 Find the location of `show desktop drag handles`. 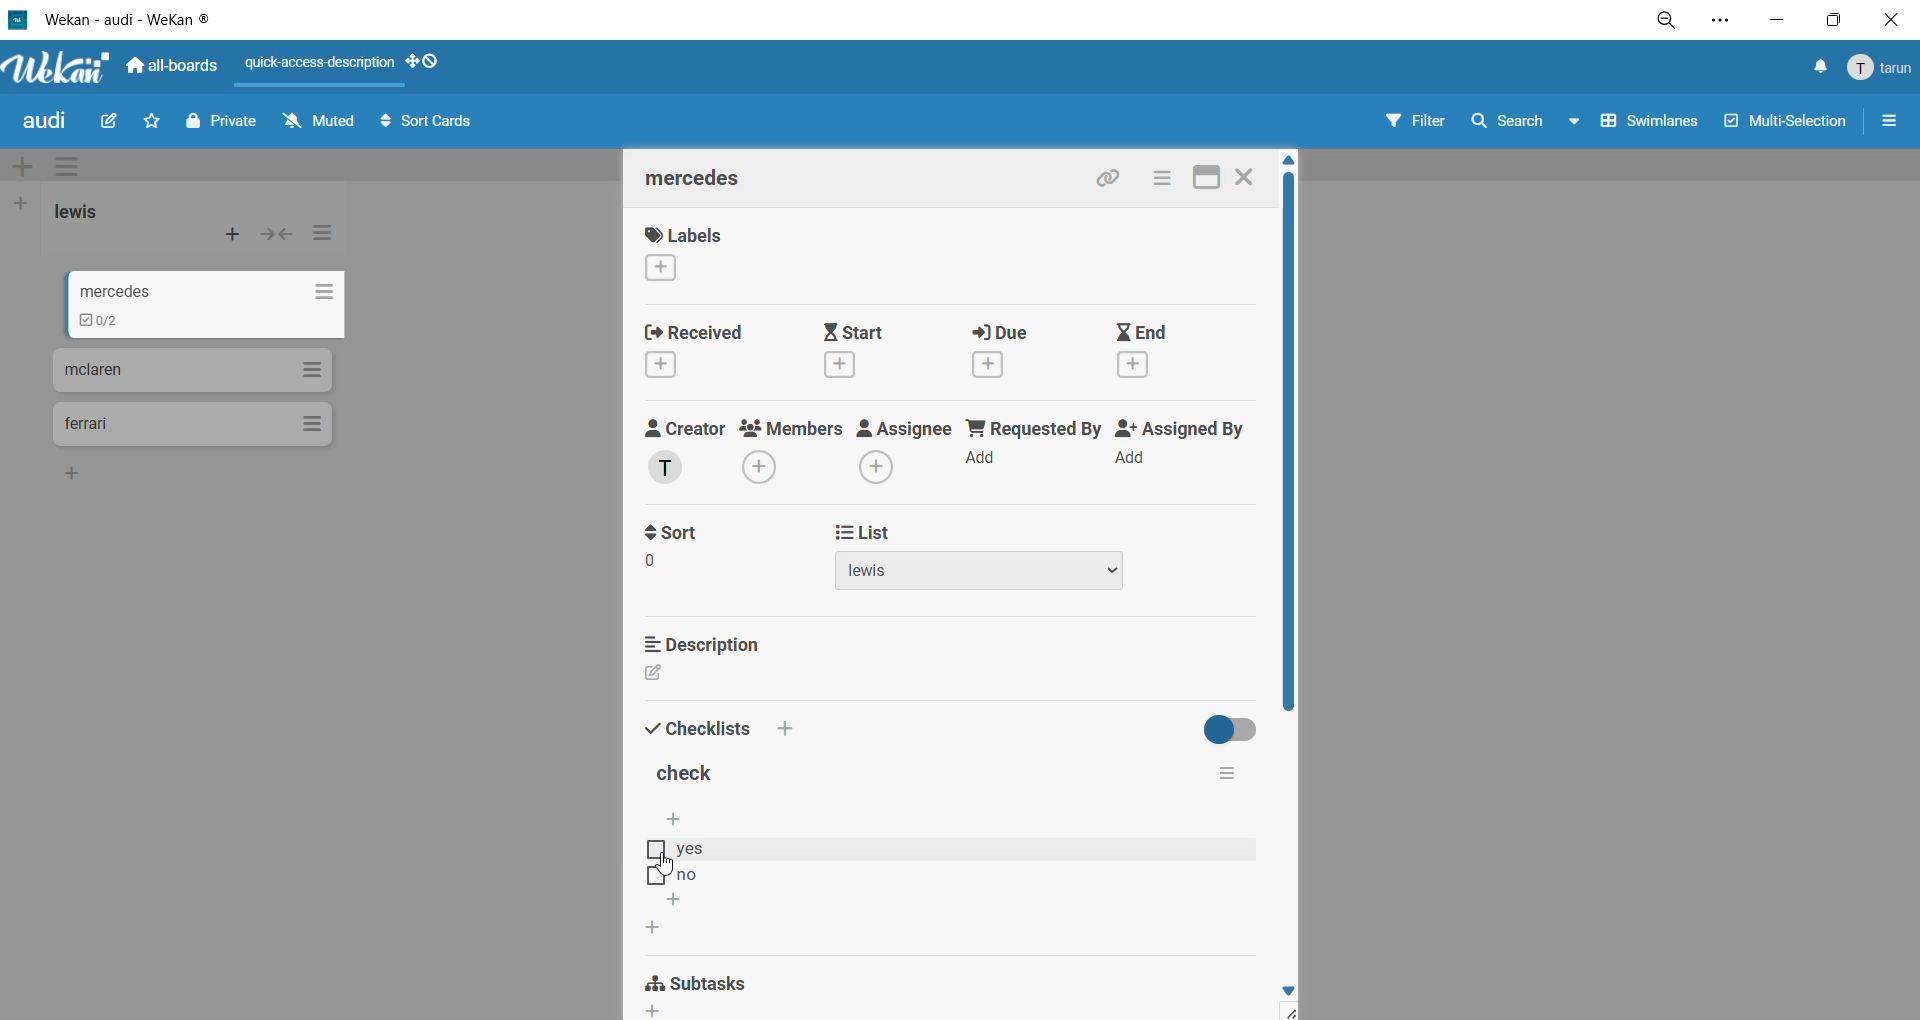

show desktop drag handles is located at coordinates (431, 63).